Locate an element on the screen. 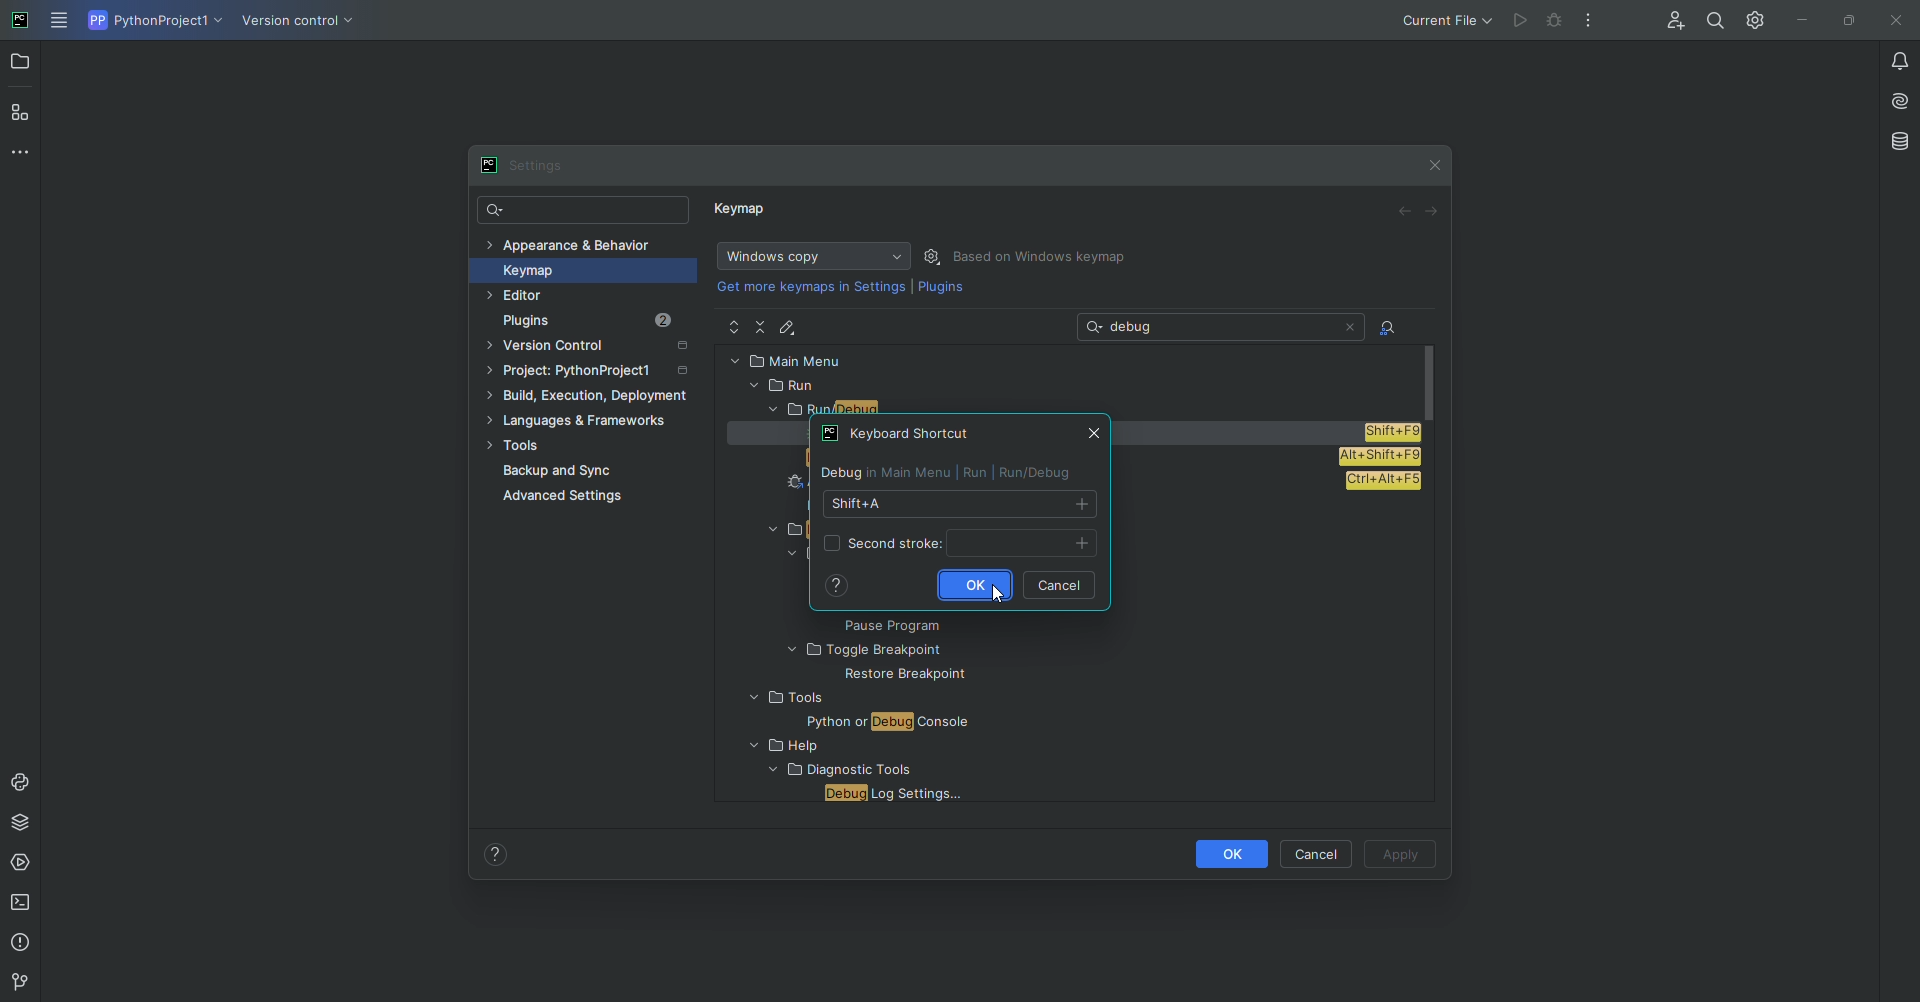 This screenshot has height=1002, width=1920. Console is located at coordinates (21, 782).